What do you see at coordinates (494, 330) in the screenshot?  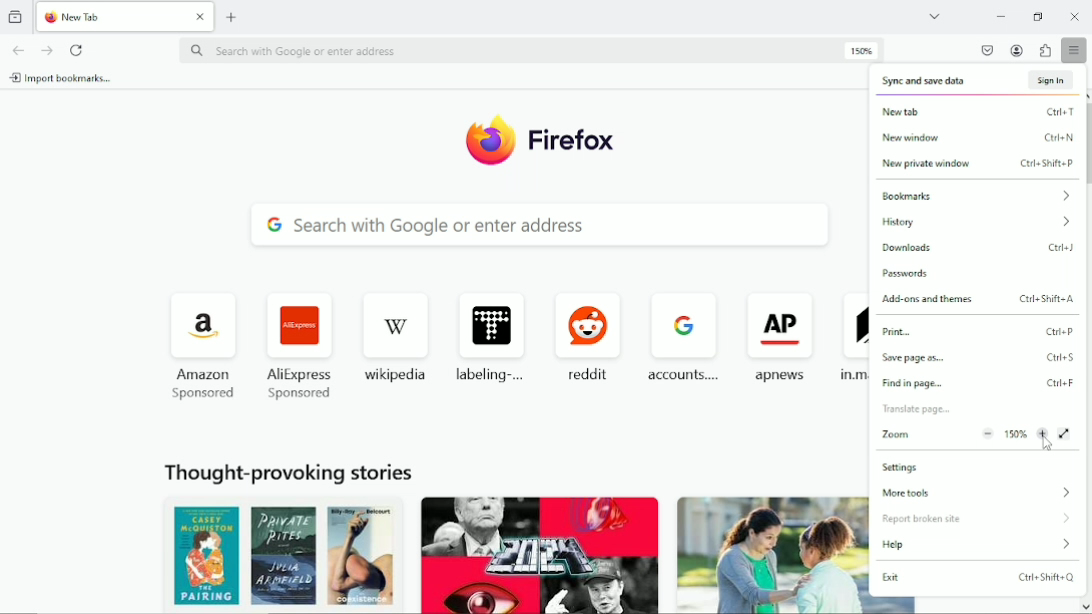 I see `labeling turing` at bounding box center [494, 330].